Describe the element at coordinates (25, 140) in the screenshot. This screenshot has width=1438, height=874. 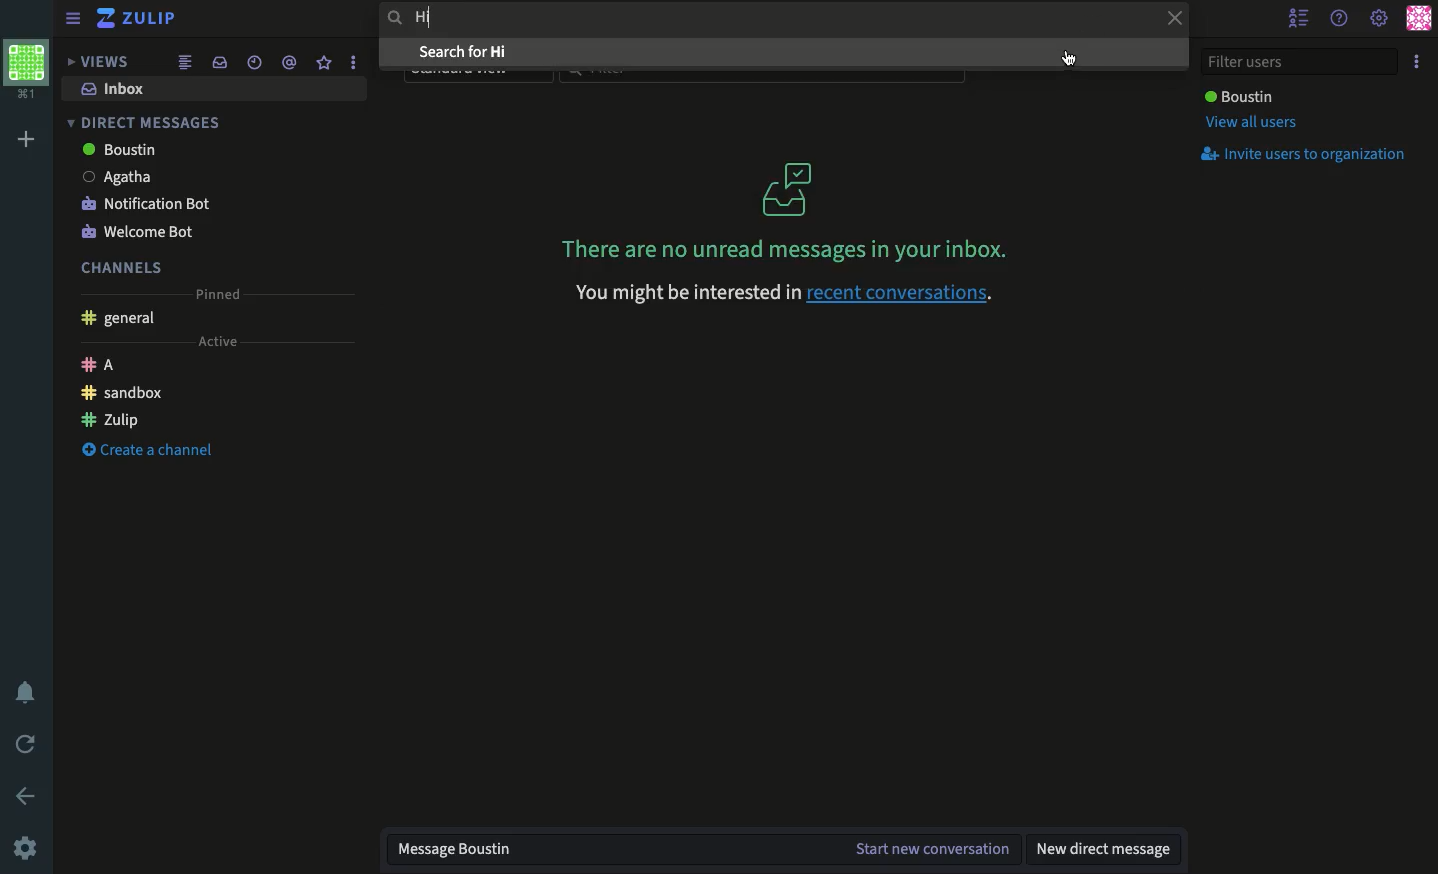
I see `Add` at that location.